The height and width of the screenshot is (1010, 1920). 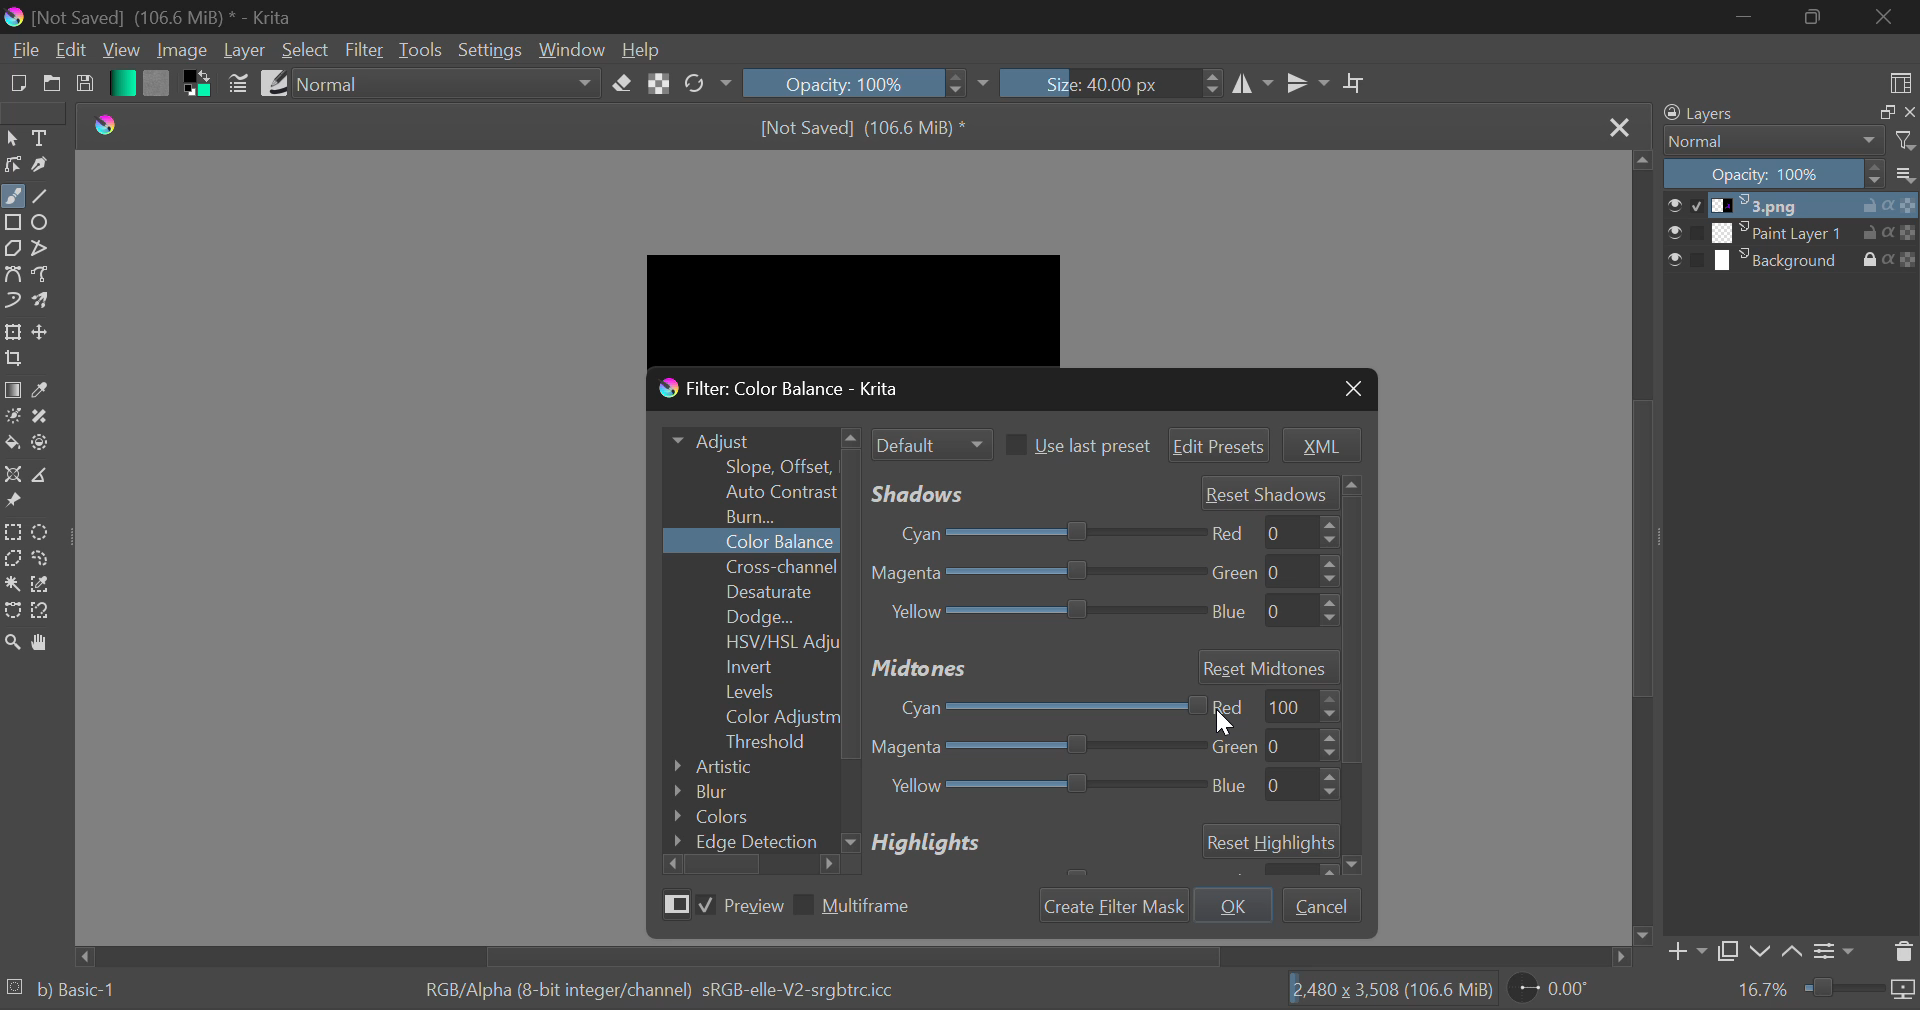 I want to click on Threshold, so click(x=753, y=742).